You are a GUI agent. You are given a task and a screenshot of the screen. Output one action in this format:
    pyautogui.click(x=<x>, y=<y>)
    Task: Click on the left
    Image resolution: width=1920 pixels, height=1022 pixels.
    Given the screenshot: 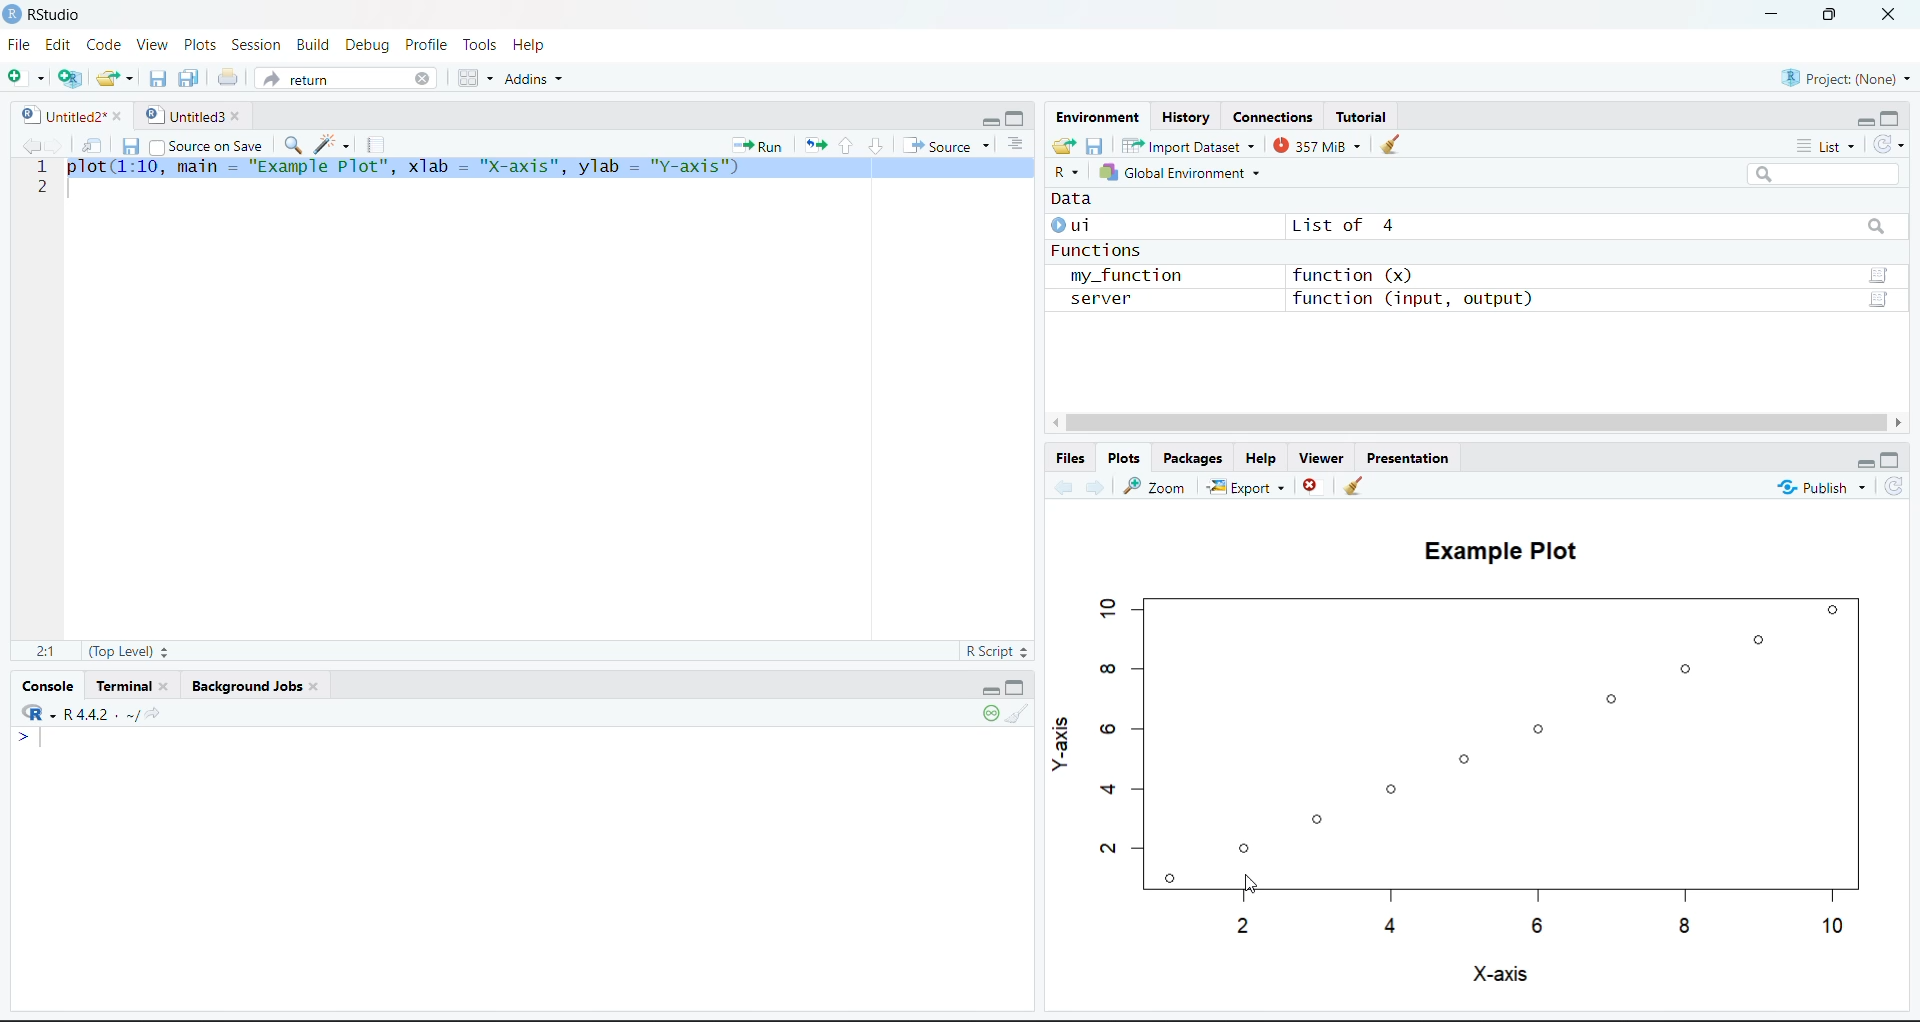 What is the action you would take?
    pyautogui.click(x=1053, y=423)
    